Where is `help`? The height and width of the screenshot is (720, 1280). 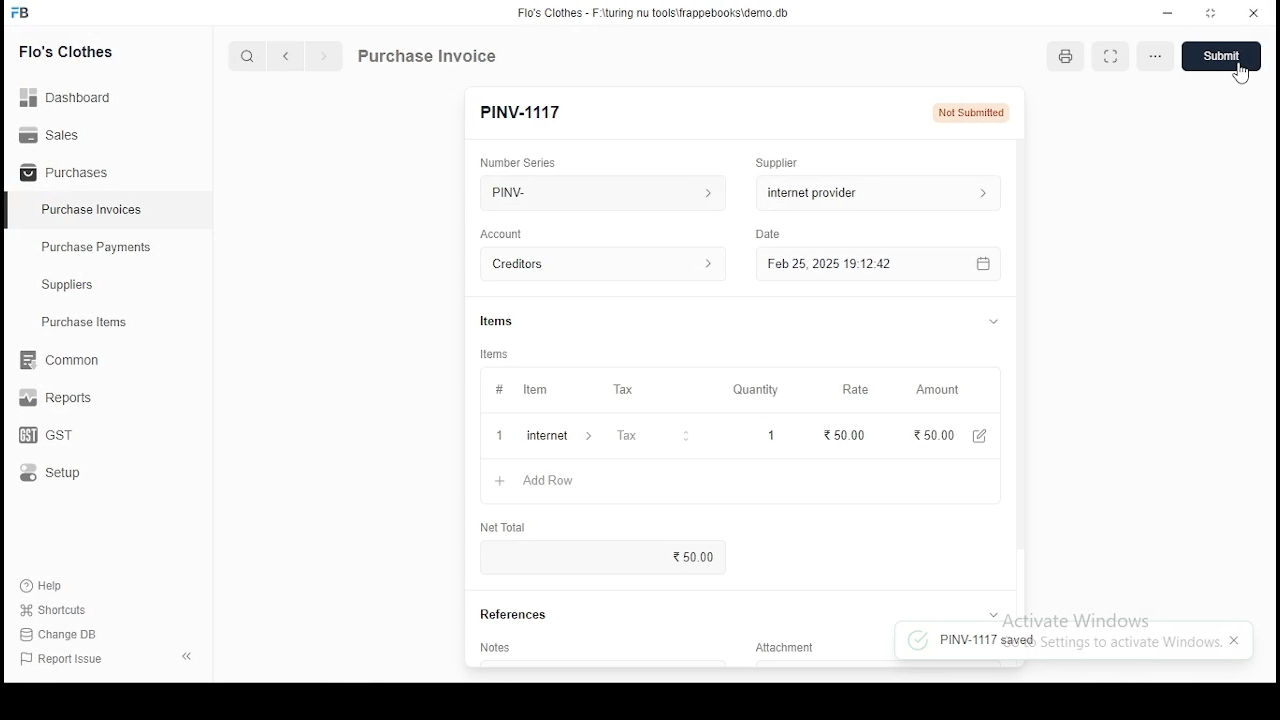 help is located at coordinates (46, 583).